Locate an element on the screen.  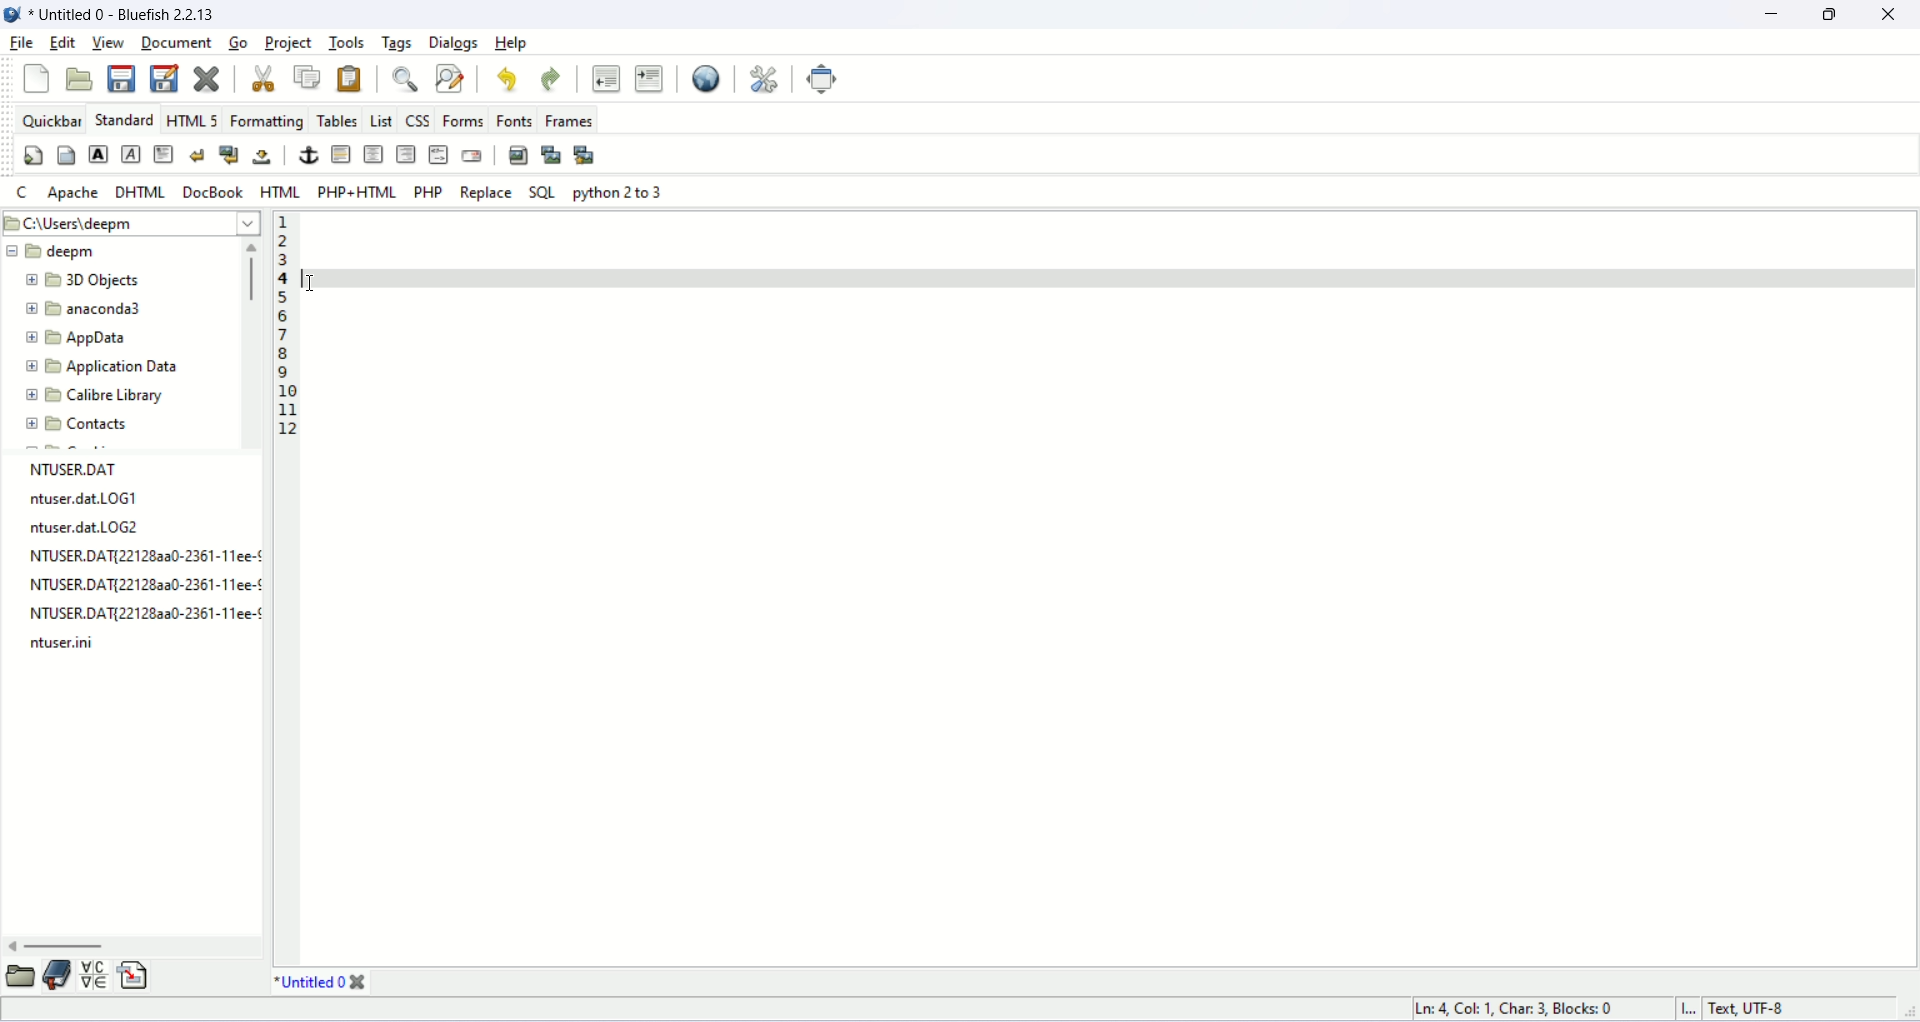
redo is located at coordinates (551, 78).